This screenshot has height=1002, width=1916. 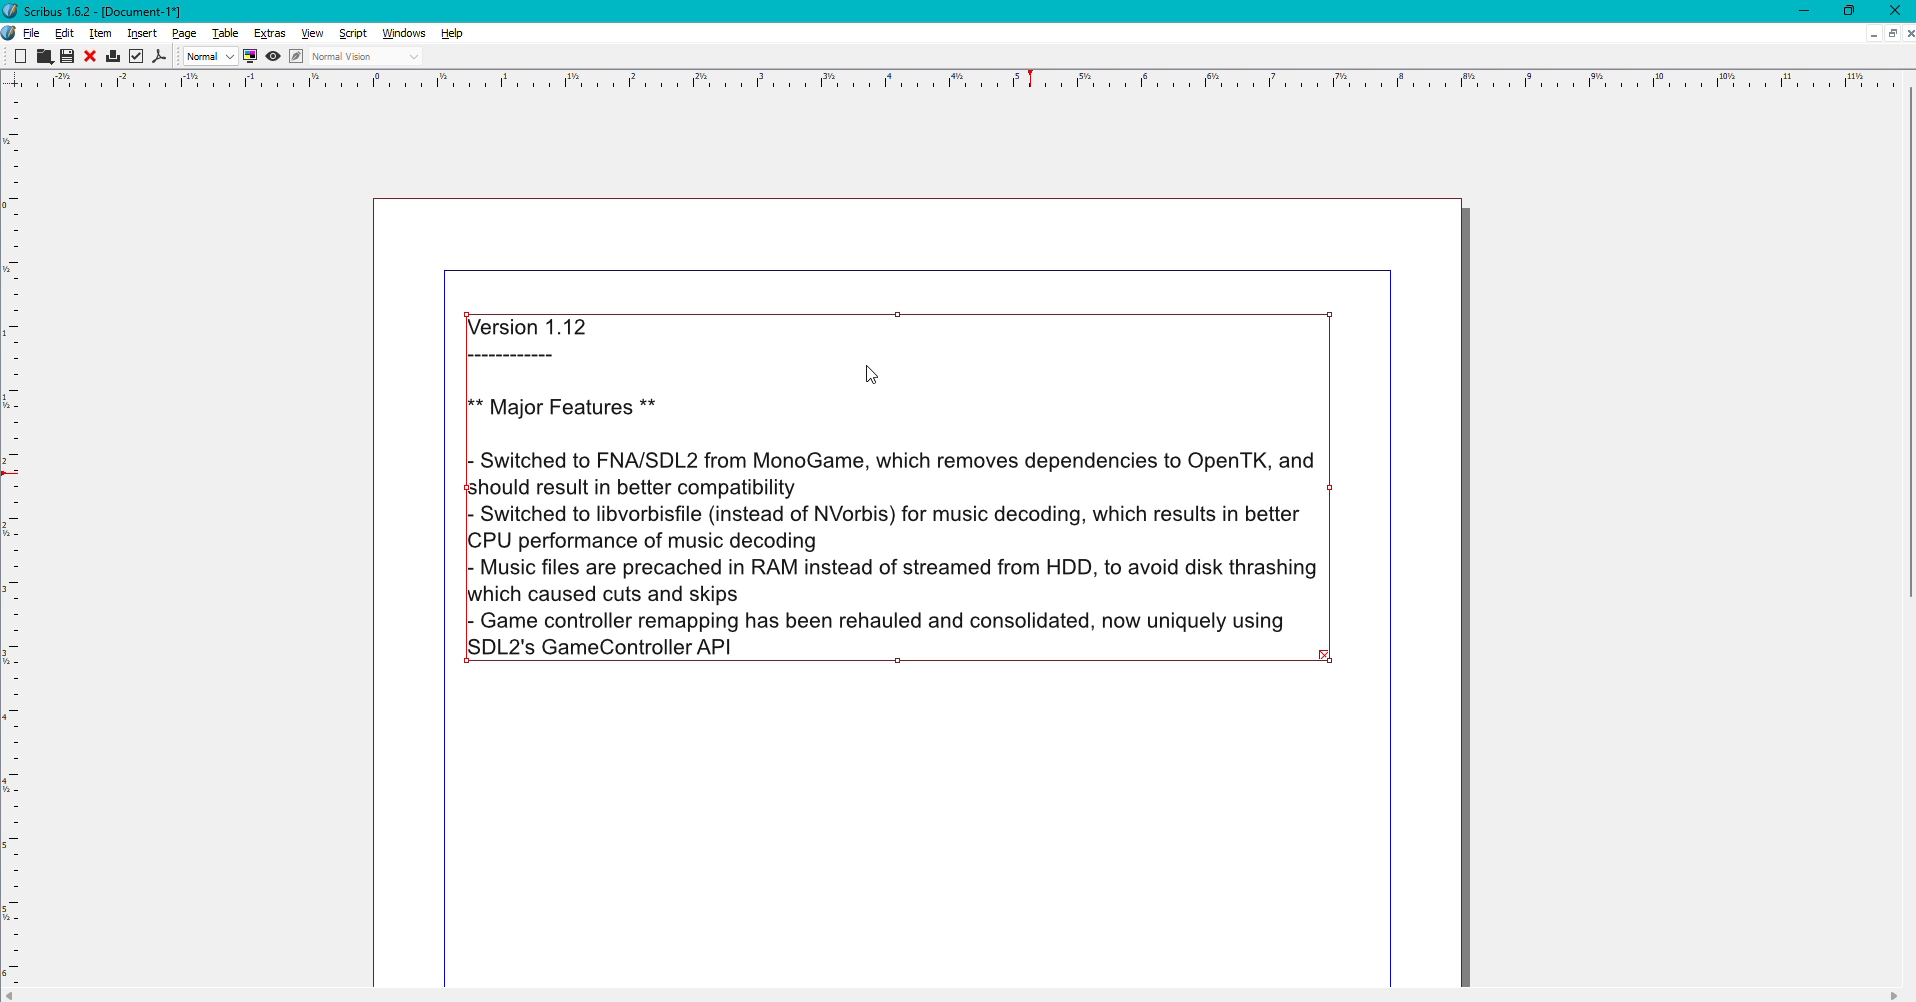 What do you see at coordinates (248, 57) in the screenshot?
I see `Display` at bounding box center [248, 57].